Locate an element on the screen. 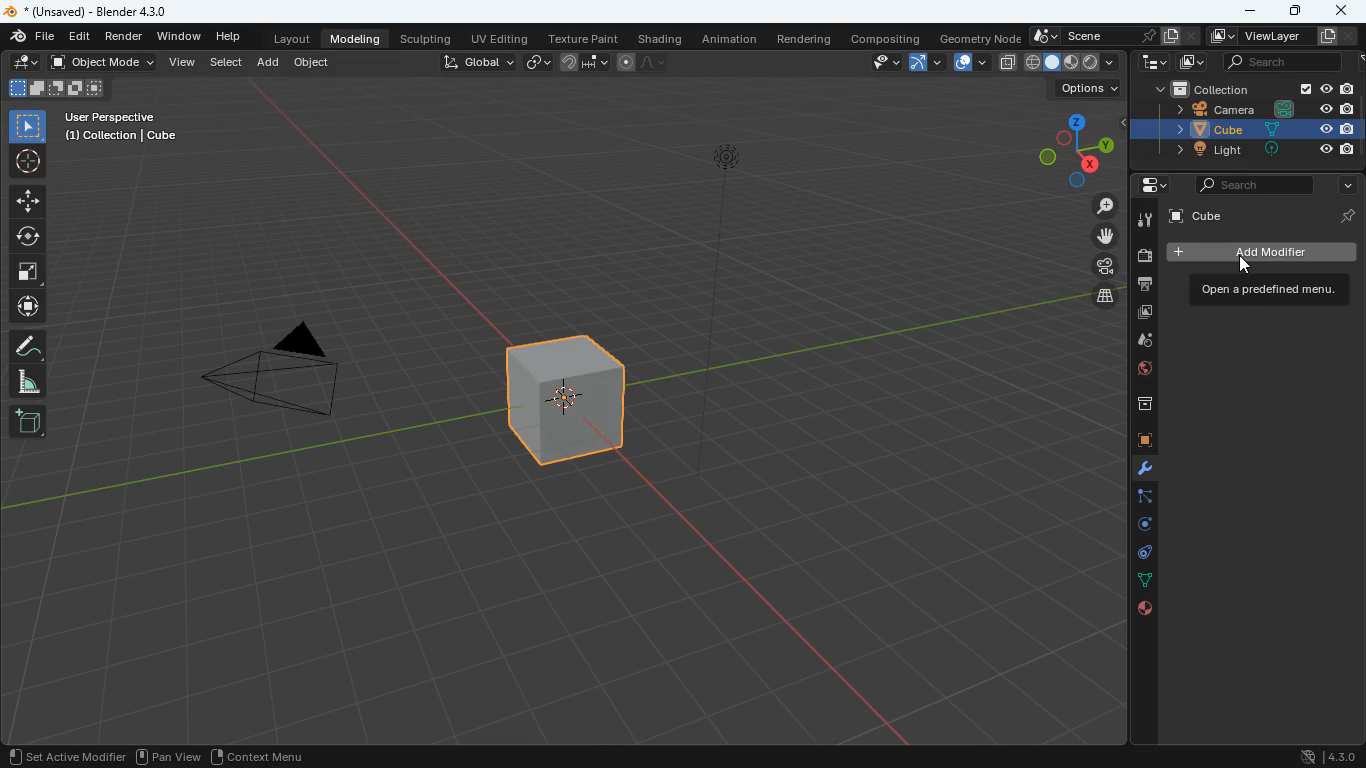 This screenshot has width=1366, height=768. cube is located at coordinates (573, 399).